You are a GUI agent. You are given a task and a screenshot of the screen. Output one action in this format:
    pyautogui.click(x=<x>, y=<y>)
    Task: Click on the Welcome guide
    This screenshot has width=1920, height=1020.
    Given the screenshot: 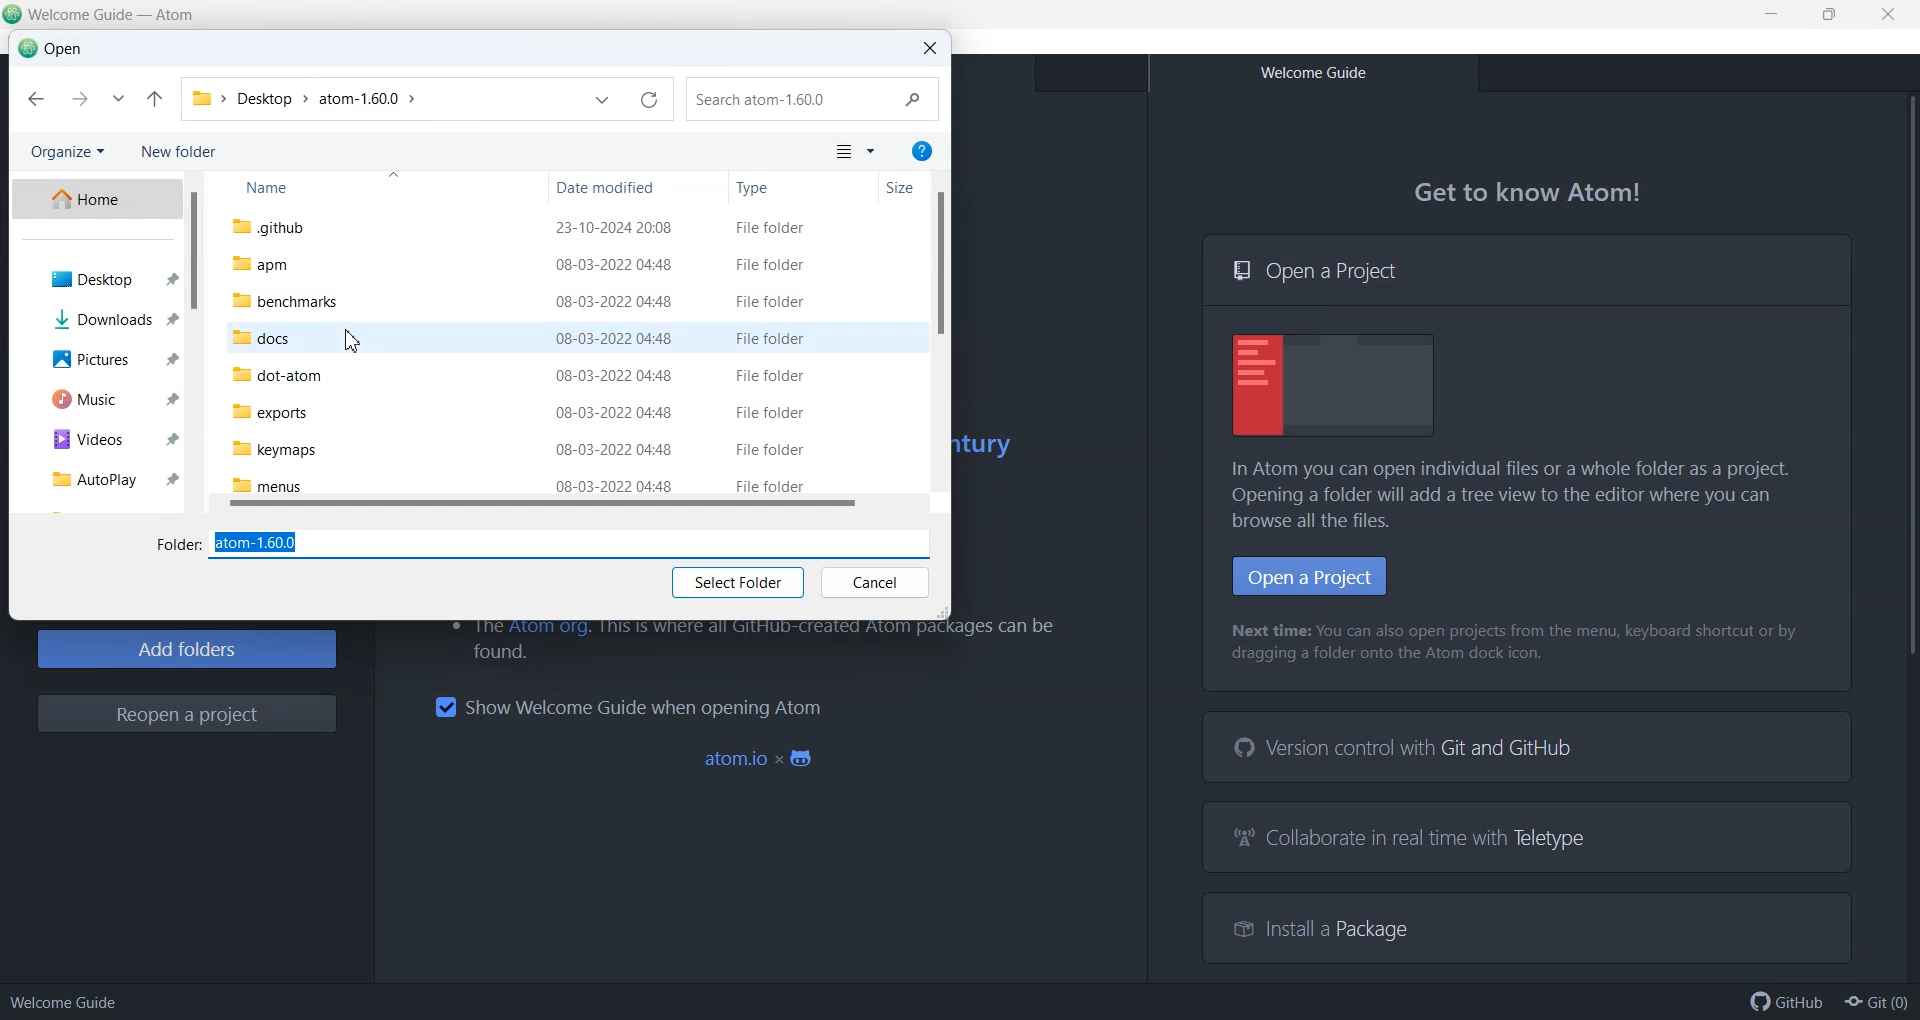 What is the action you would take?
    pyautogui.click(x=64, y=1002)
    